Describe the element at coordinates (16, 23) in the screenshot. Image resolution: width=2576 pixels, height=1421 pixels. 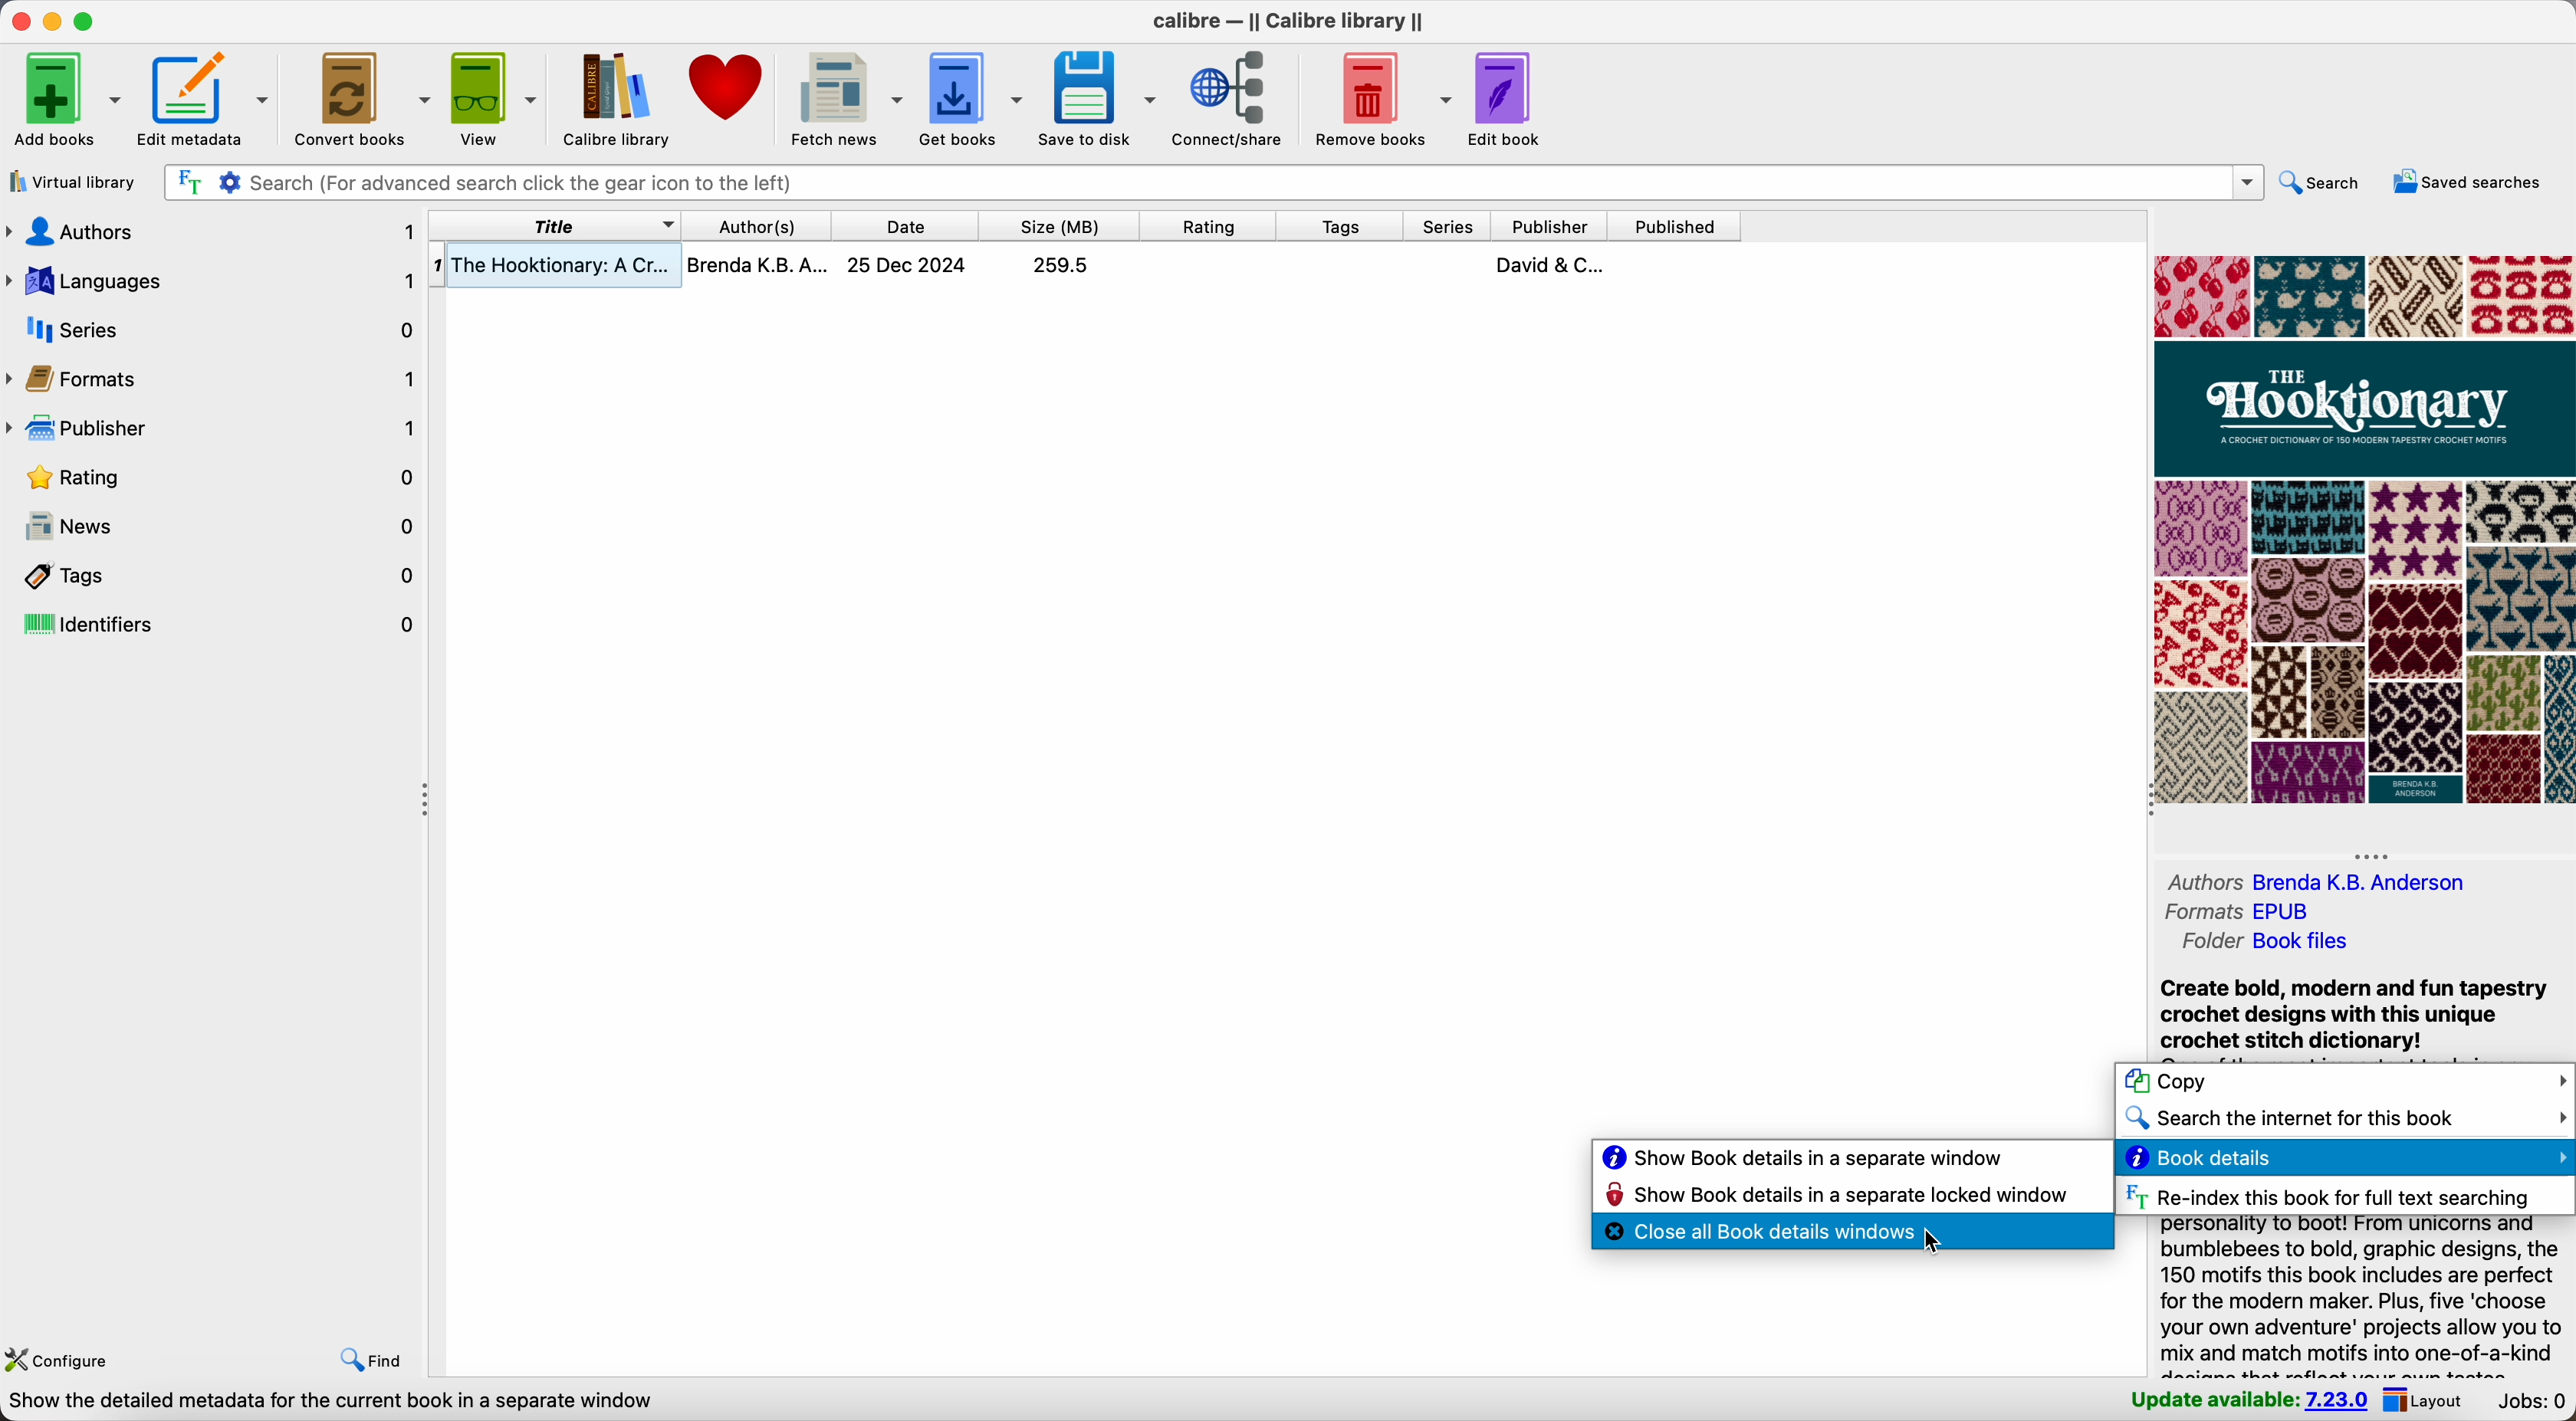
I see `close` at that location.